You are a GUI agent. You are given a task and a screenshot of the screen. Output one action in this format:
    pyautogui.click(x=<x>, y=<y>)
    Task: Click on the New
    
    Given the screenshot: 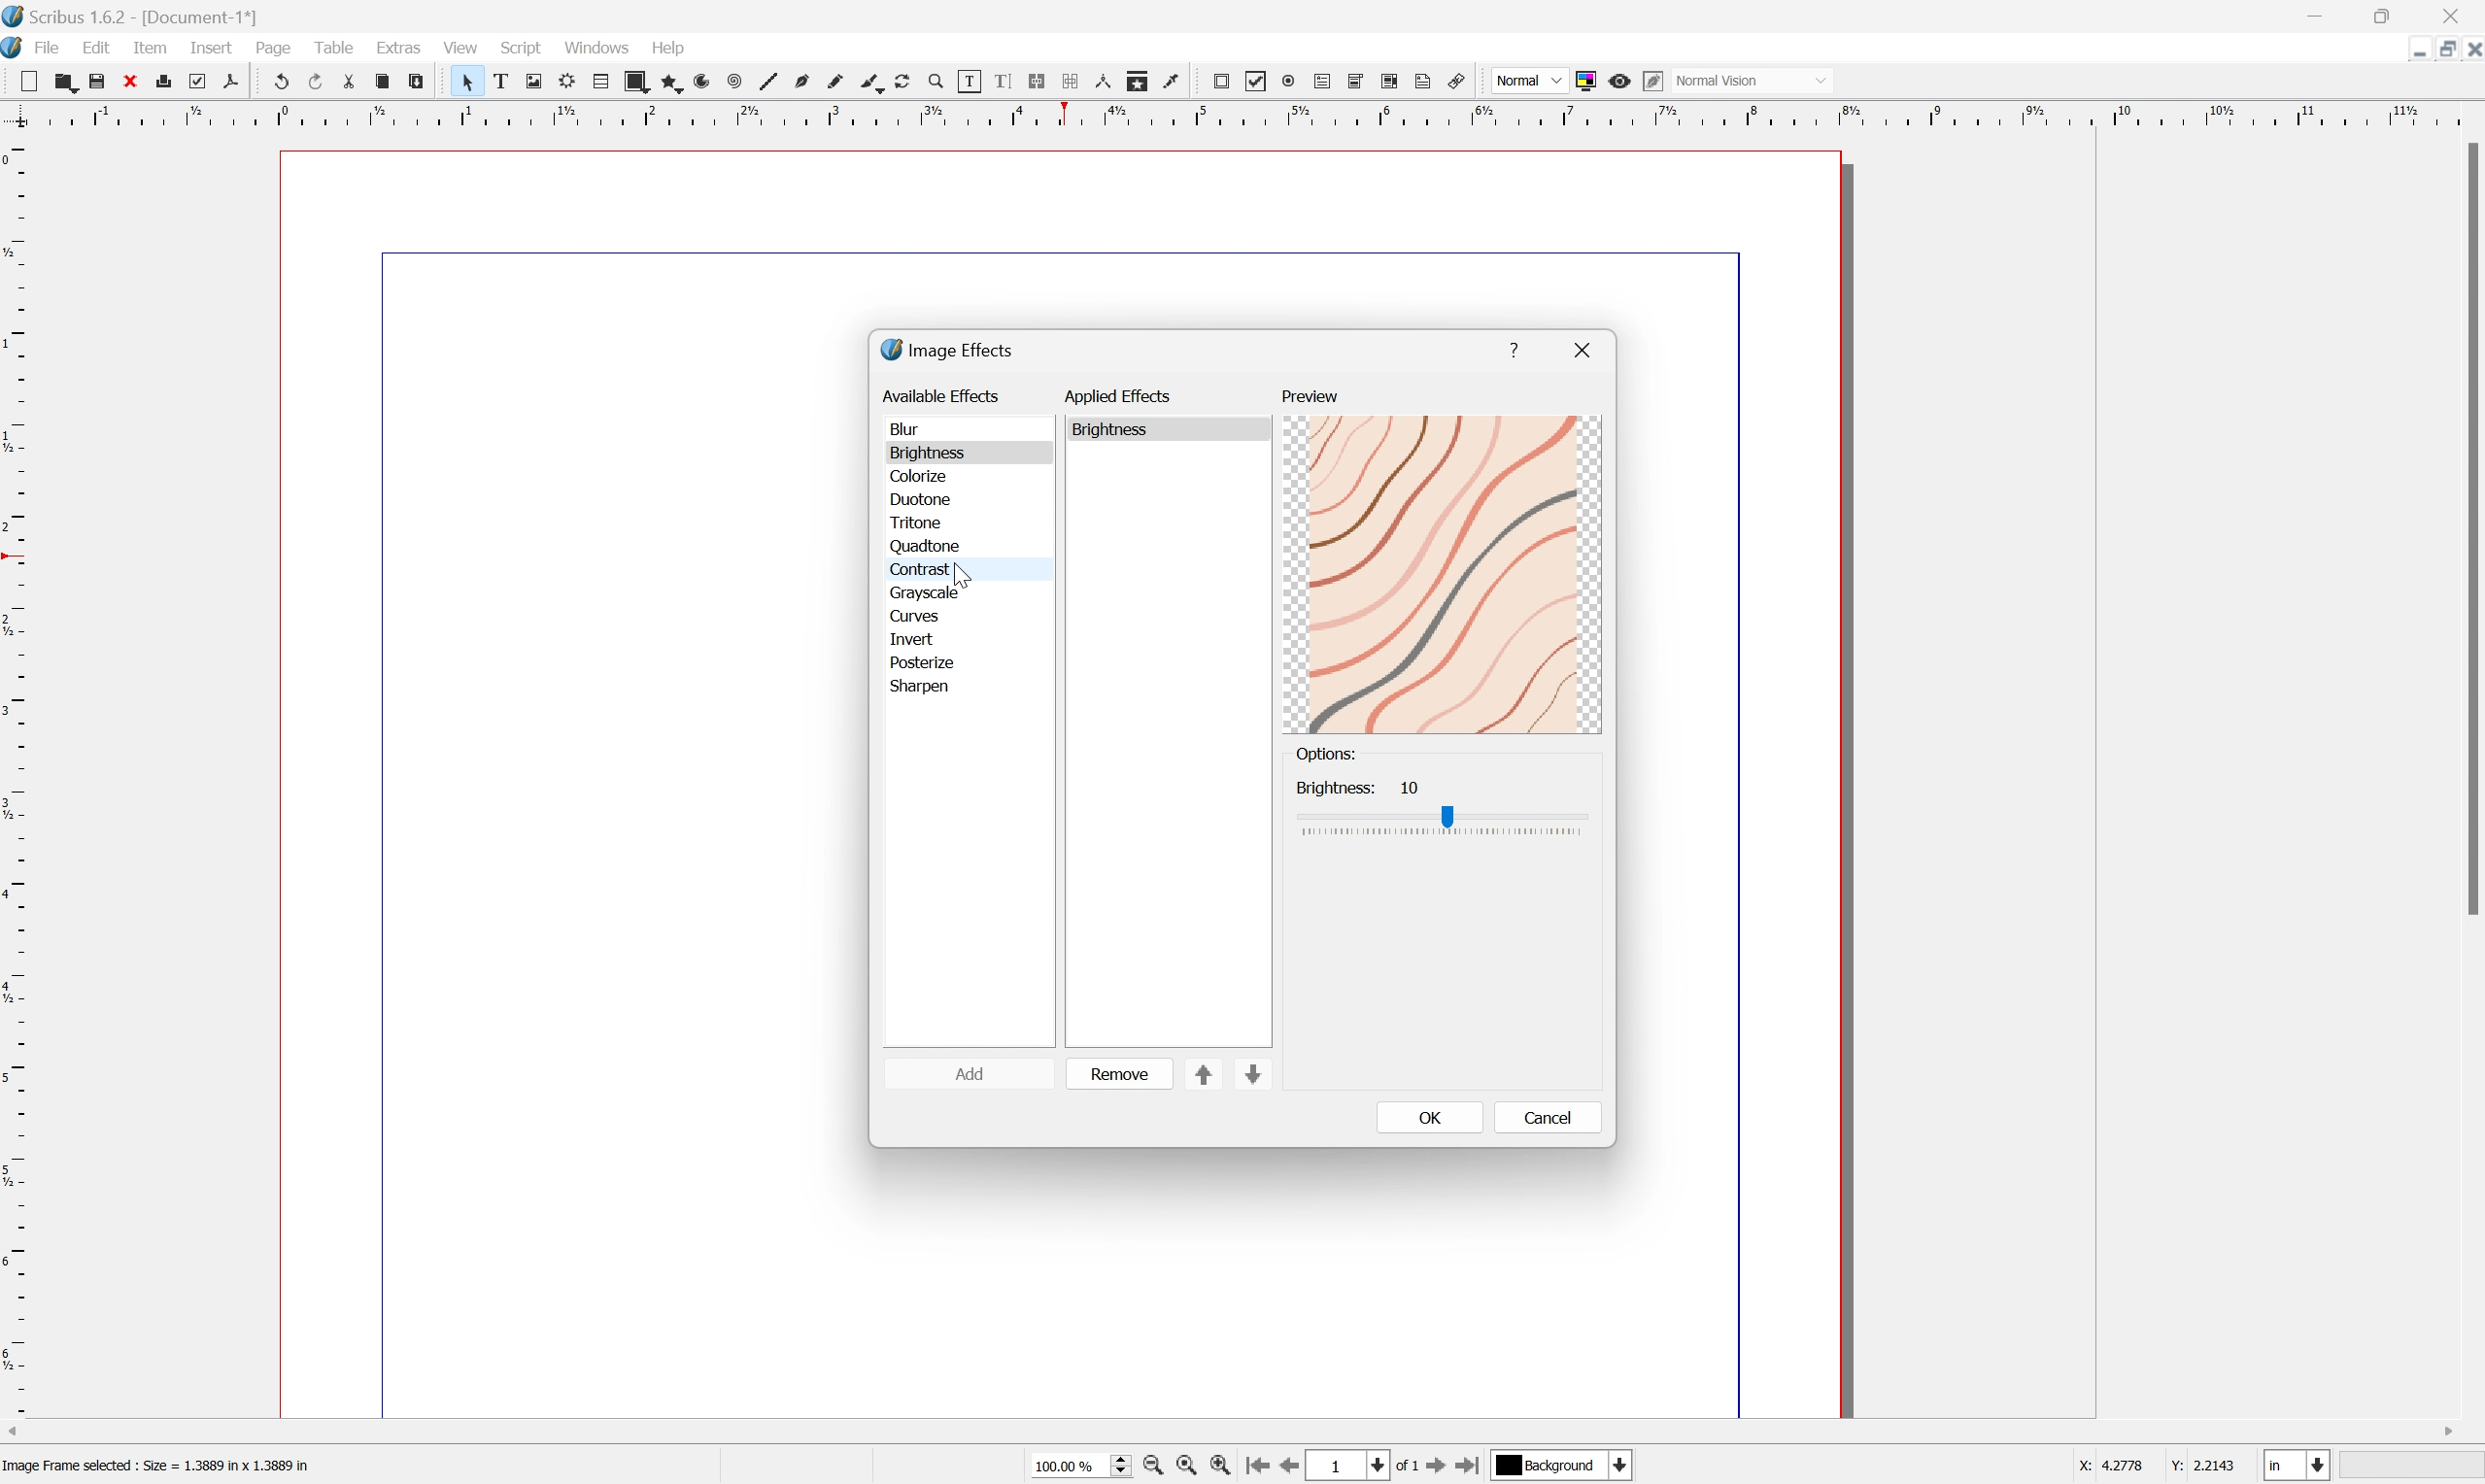 What is the action you would take?
    pyautogui.click(x=22, y=78)
    